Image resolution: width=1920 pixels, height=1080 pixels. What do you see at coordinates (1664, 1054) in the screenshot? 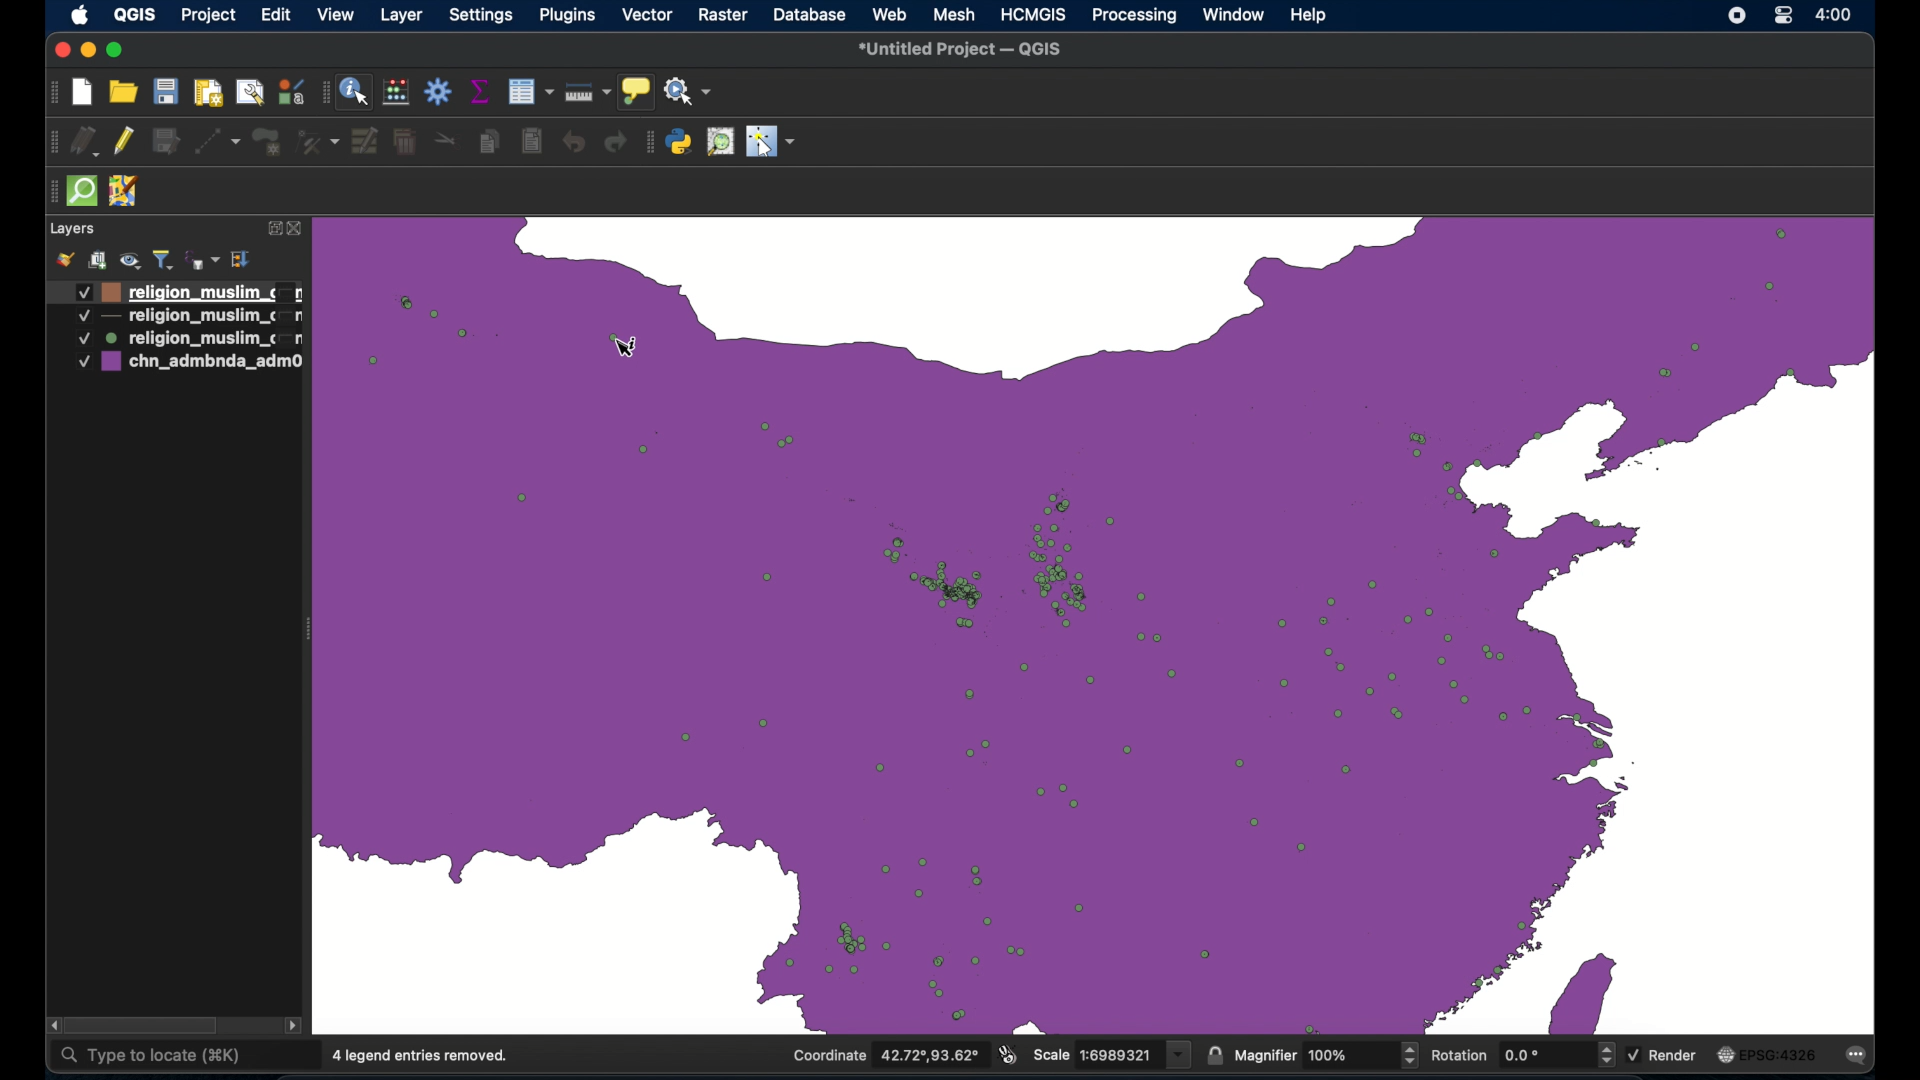
I see `render` at bounding box center [1664, 1054].